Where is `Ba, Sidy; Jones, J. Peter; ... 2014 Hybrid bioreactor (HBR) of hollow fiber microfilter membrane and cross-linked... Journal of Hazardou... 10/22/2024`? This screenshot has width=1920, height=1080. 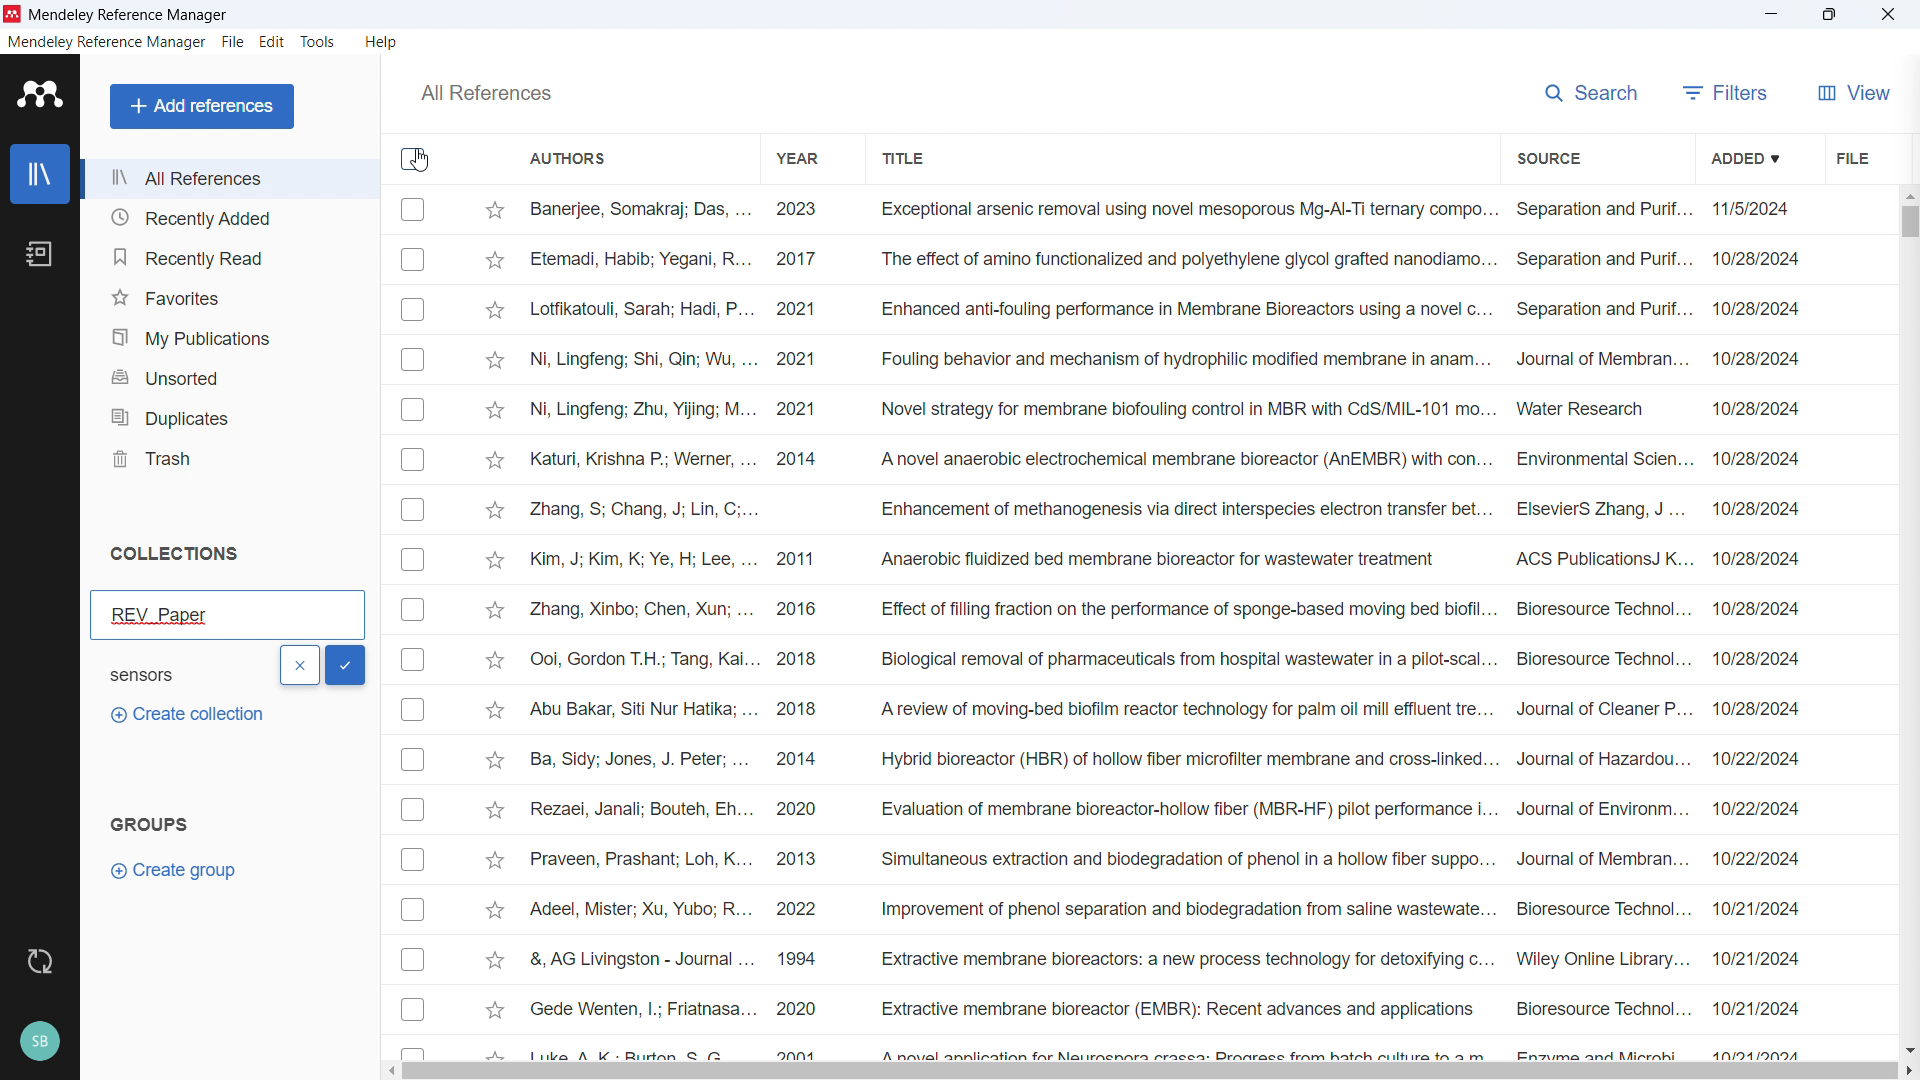
Ba, Sidy; Jones, J. Peter; ... 2014 Hybrid bioreactor (HBR) of hollow fiber microfilter membrane and cross-linked... Journal of Hazardou... 10/22/2024 is located at coordinates (1165, 758).